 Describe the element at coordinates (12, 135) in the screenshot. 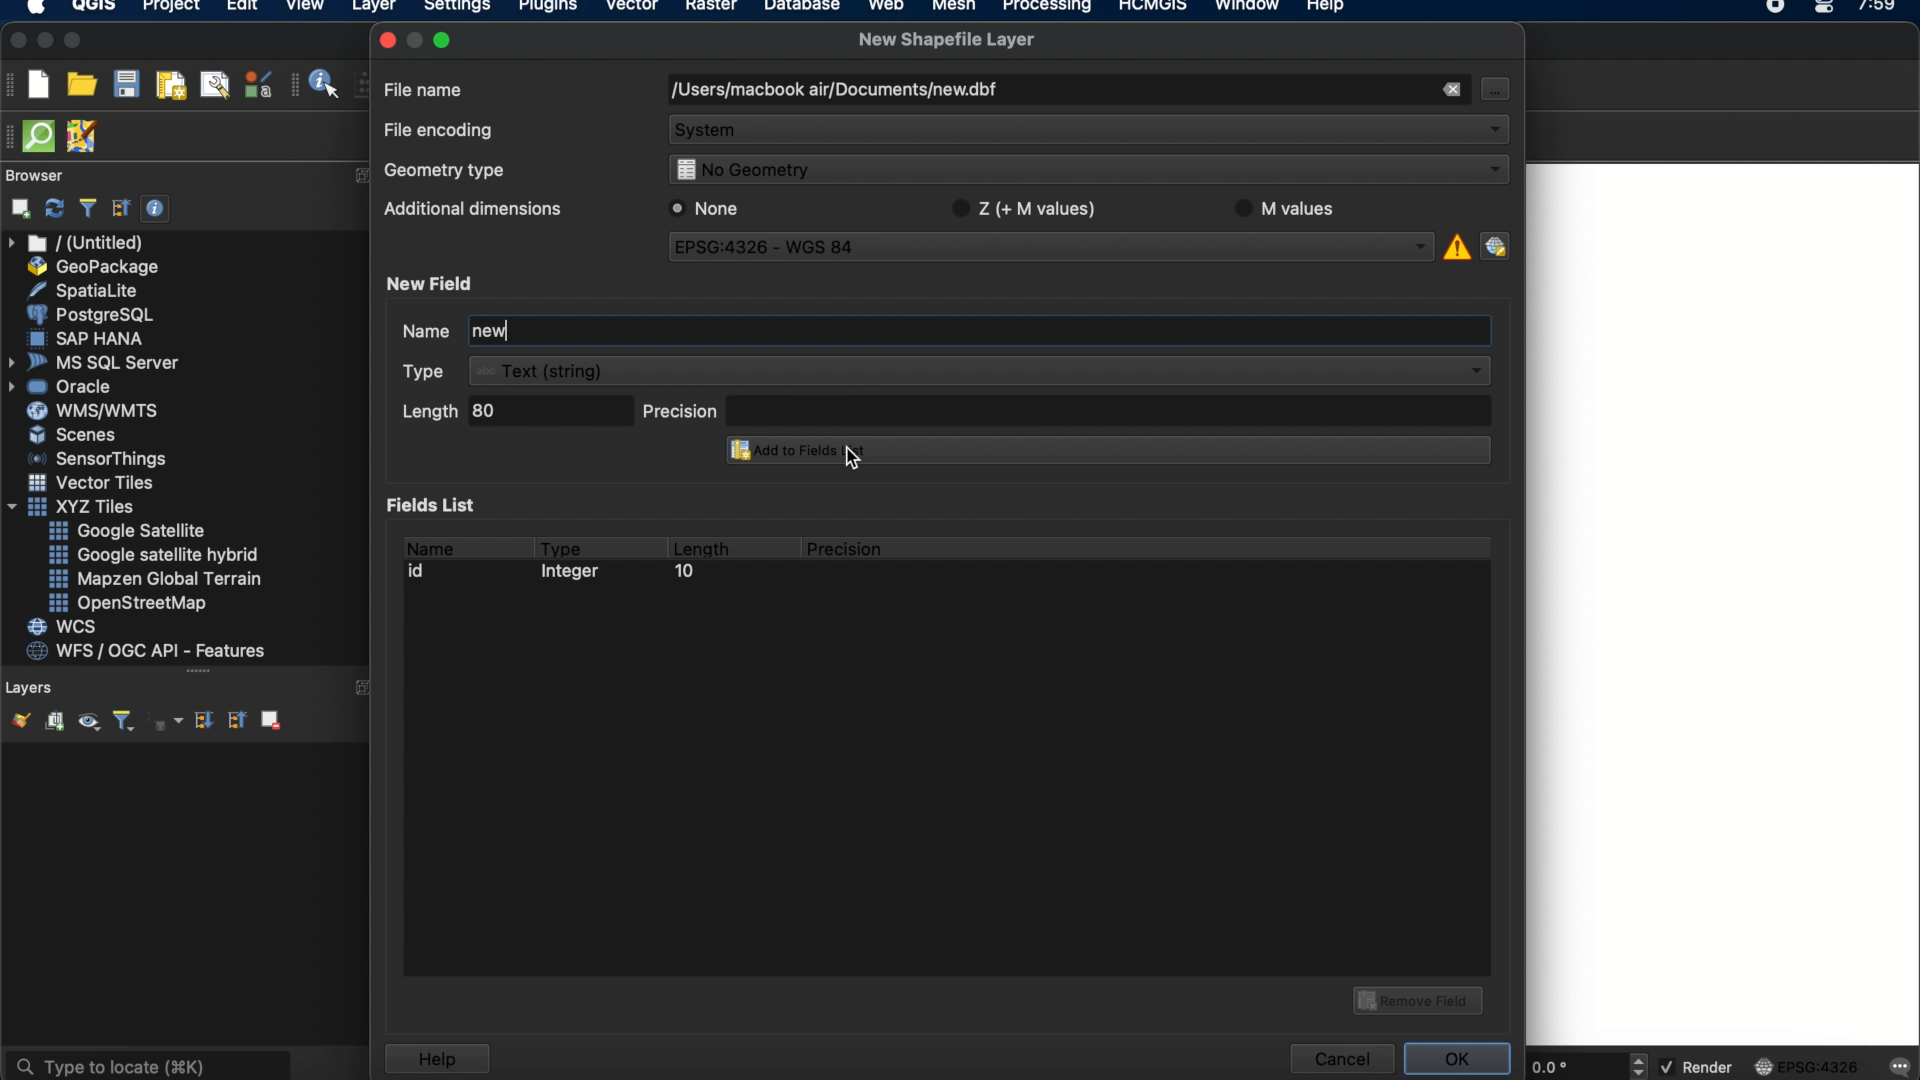

I see `hidden toolbar` at that location.